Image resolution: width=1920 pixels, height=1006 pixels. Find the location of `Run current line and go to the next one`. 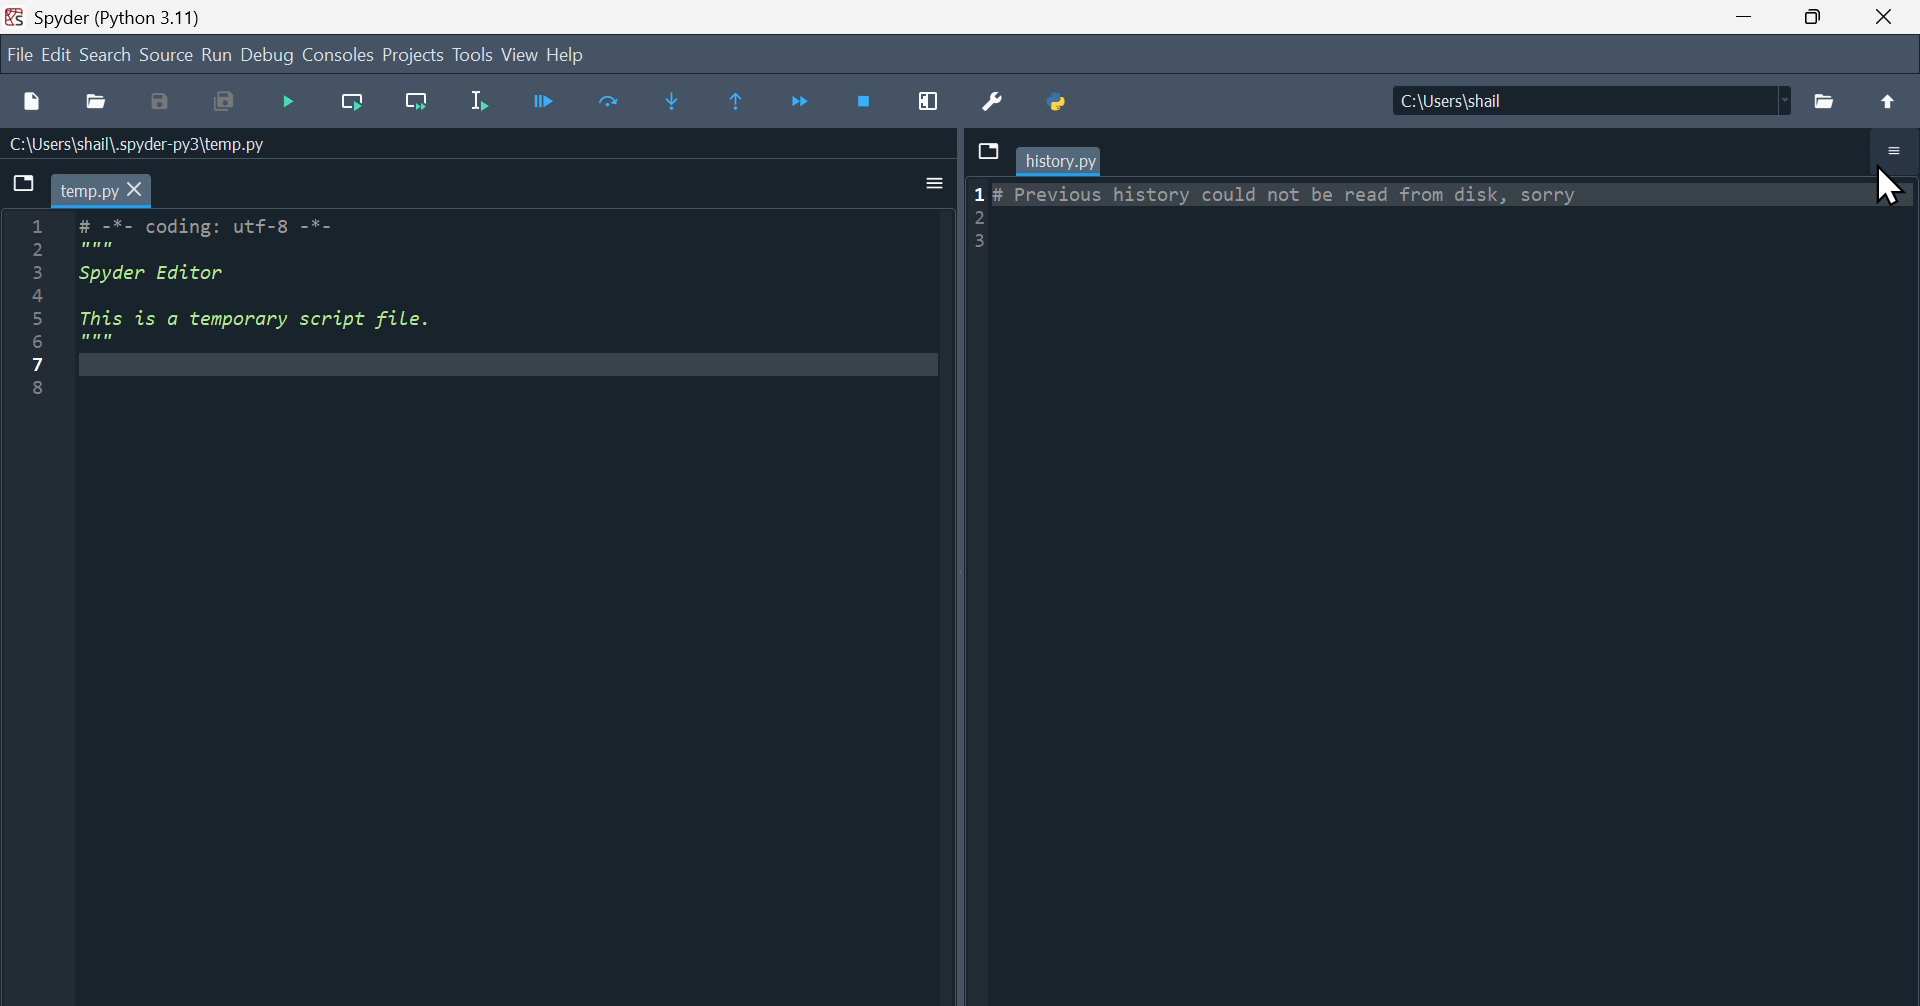

Run current line and go to the next one is located at coordinates (418, 103).